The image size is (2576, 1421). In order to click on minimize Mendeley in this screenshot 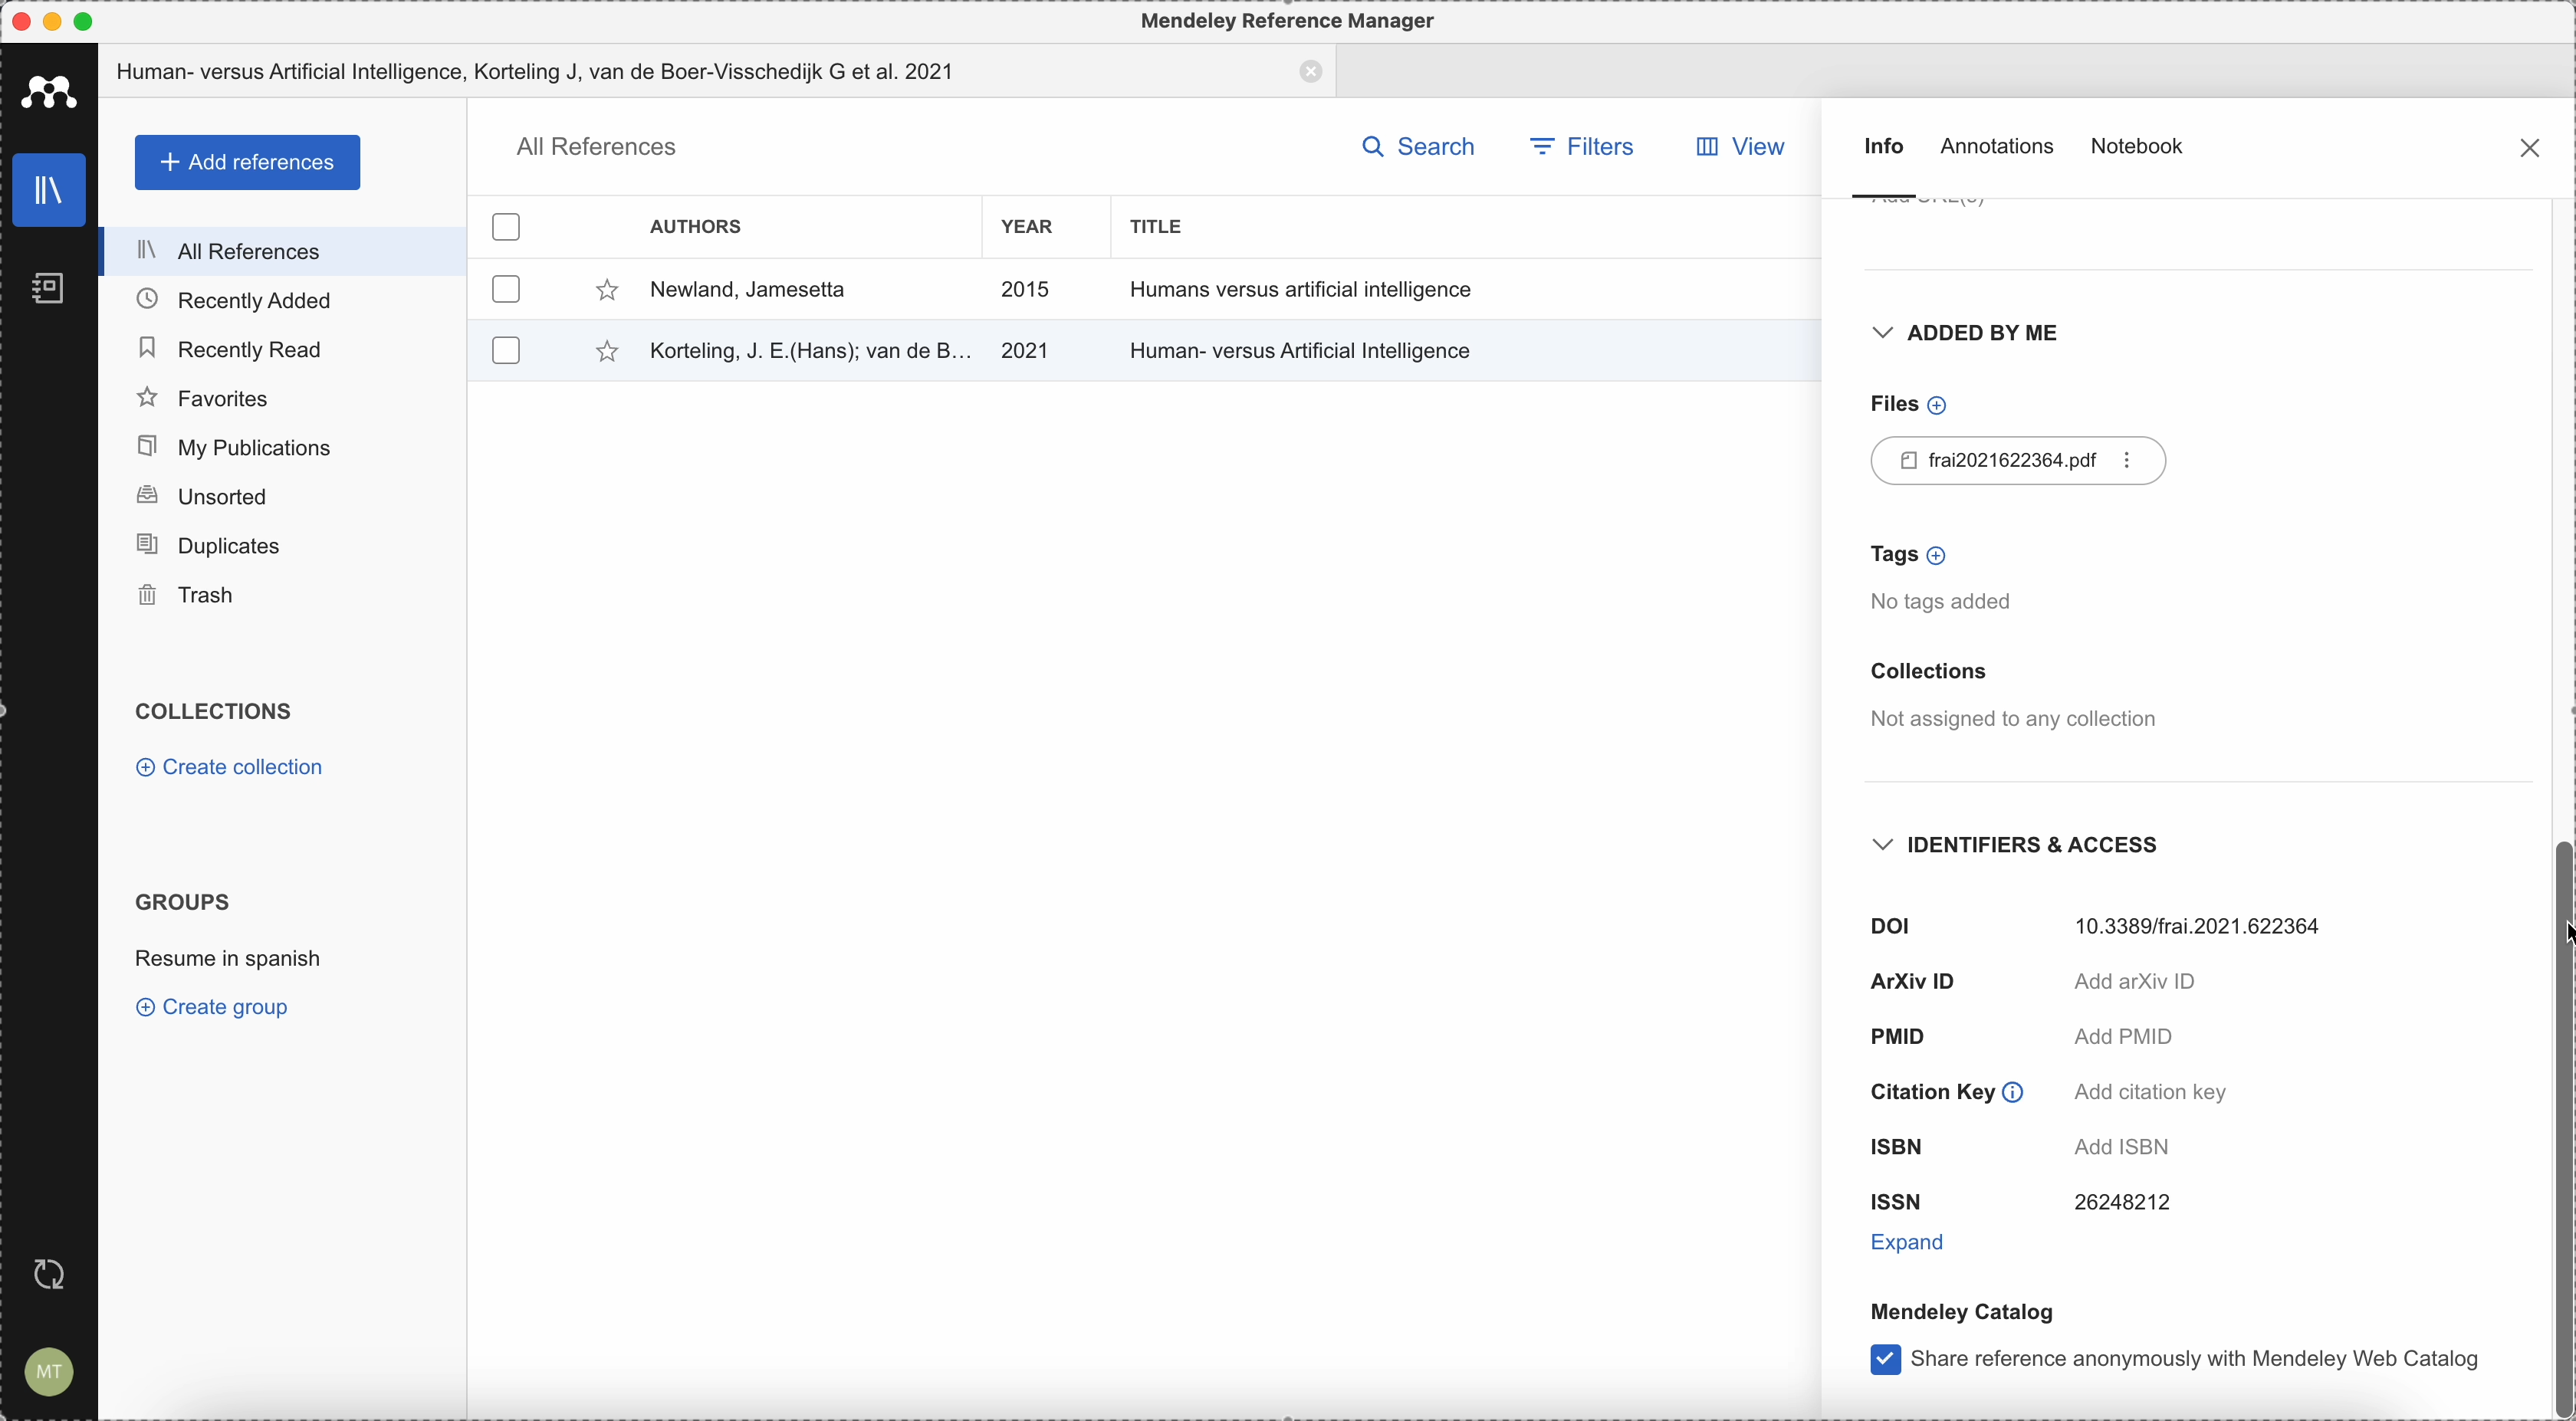, I will do `click(57, 20)`.